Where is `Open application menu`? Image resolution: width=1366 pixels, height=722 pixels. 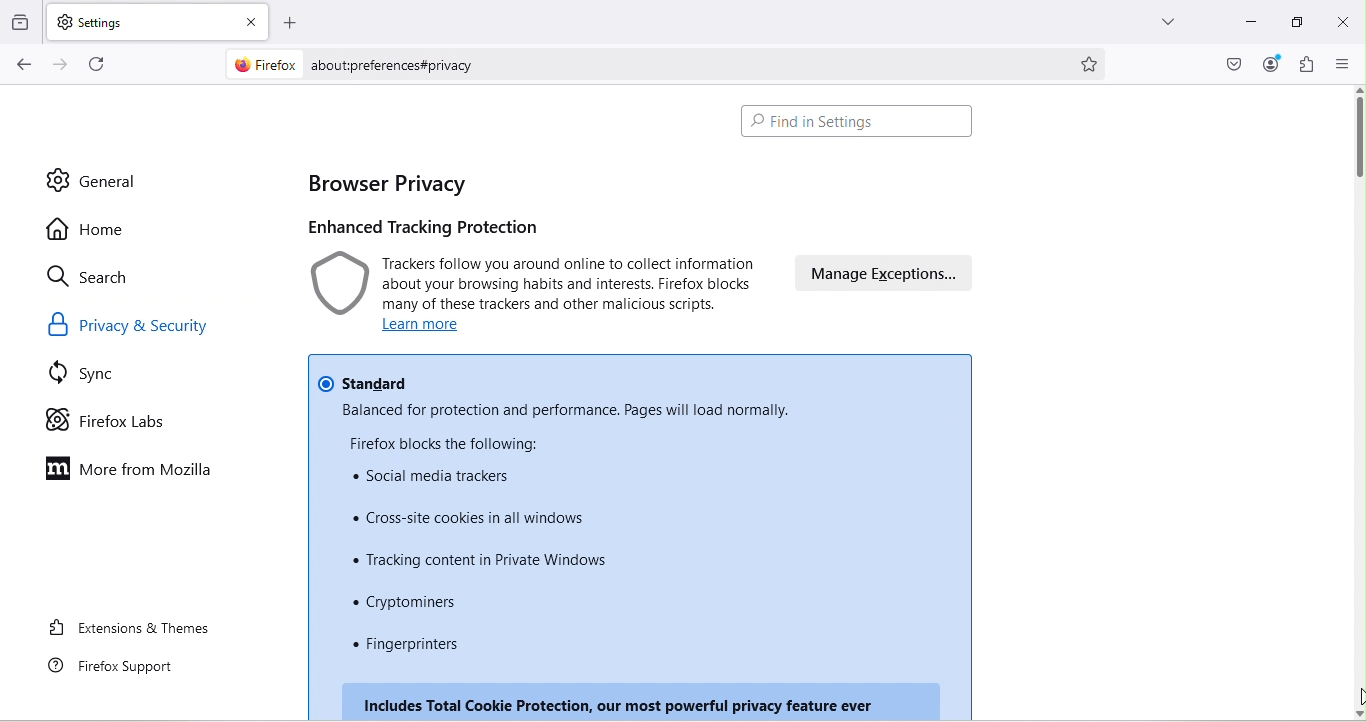
Open application menu is located at coordinates (1341, 64).